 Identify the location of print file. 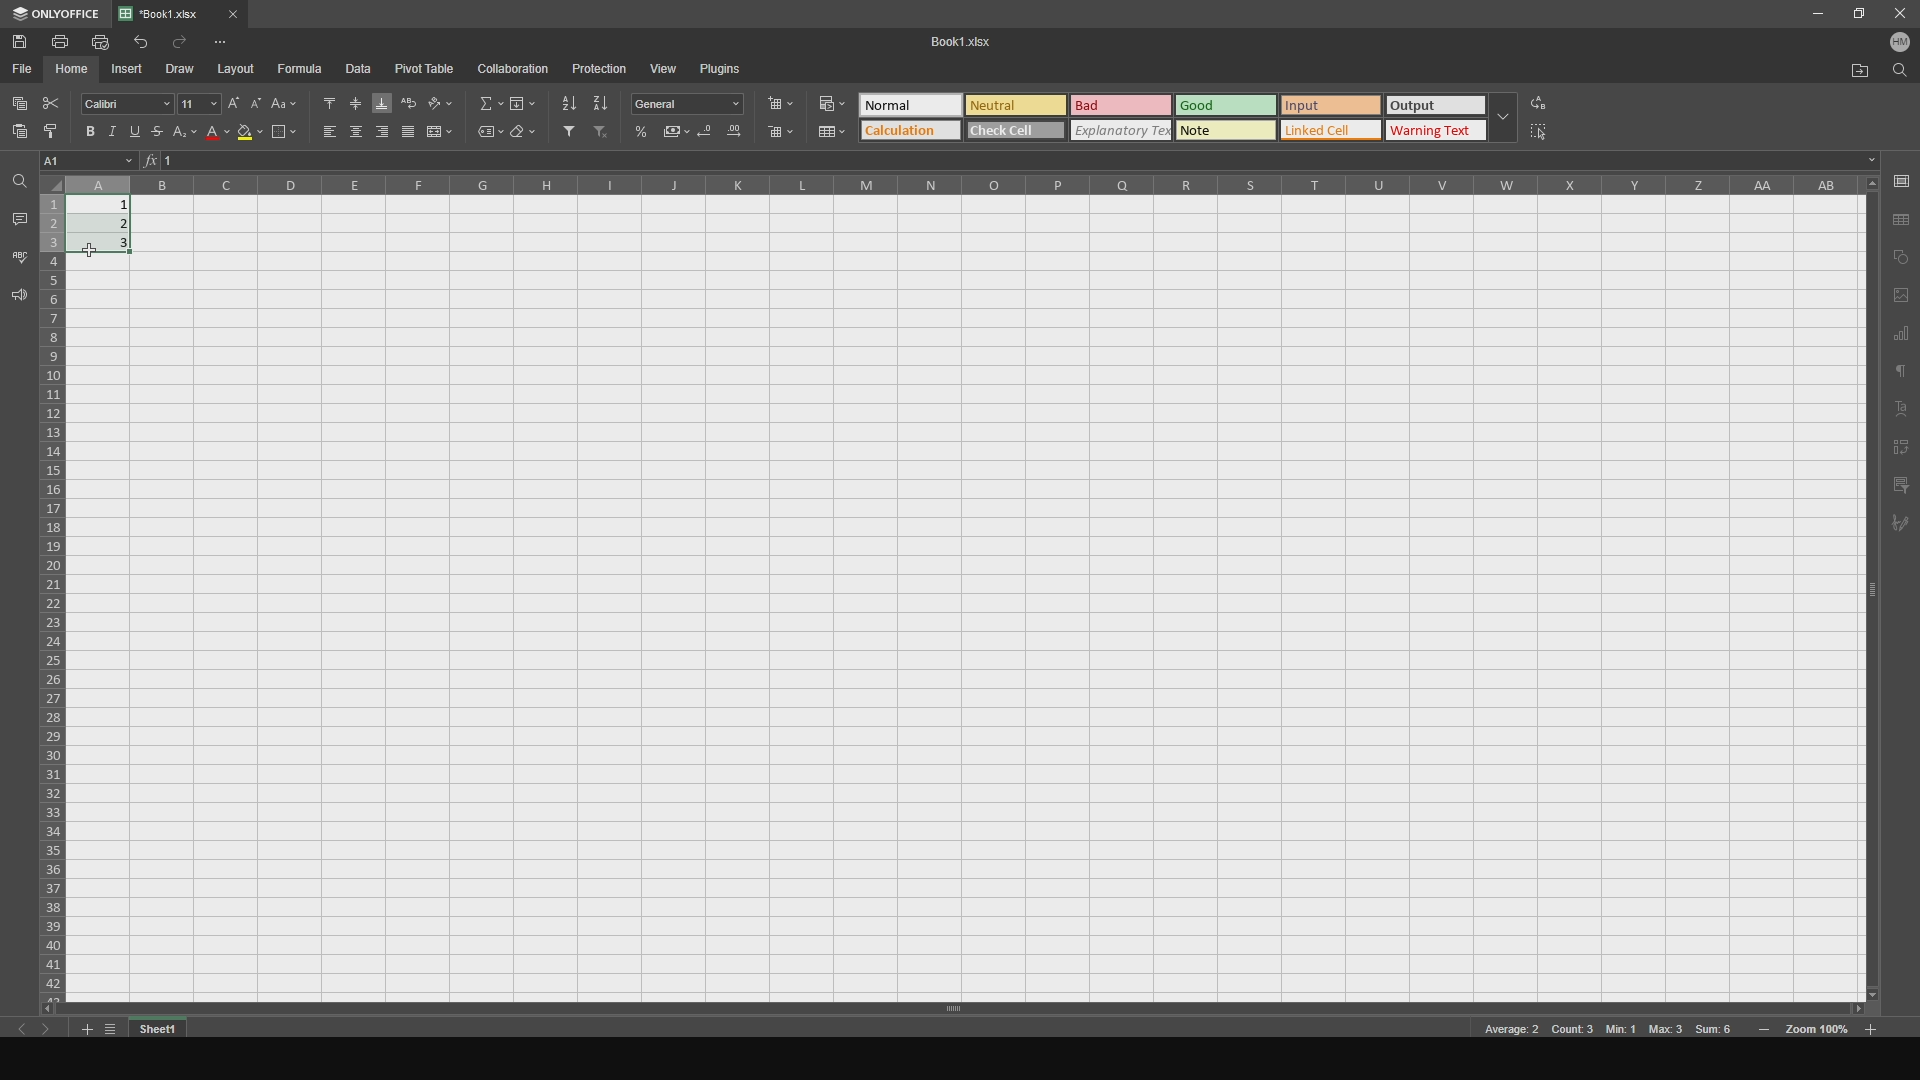
(101, 42).